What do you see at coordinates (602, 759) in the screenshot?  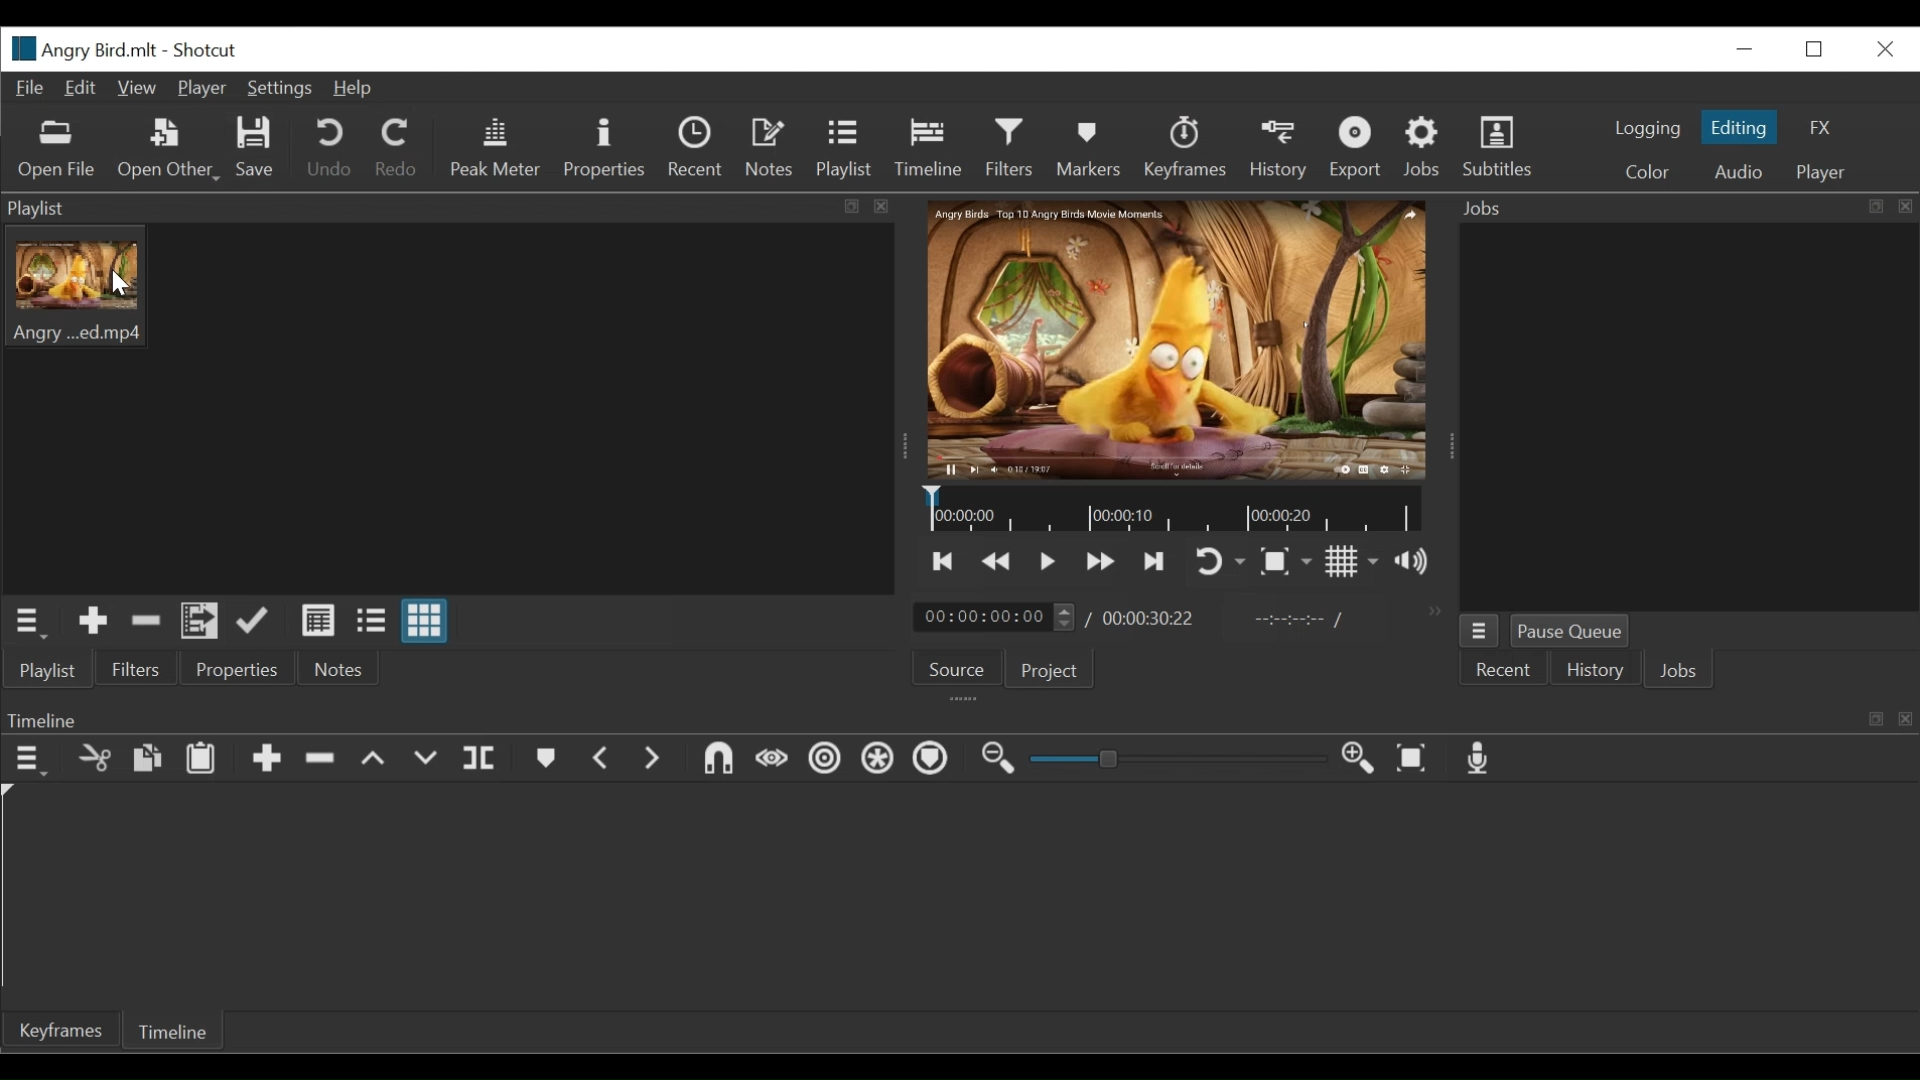 I see `Previous marker` at bounding box center [602, 759].